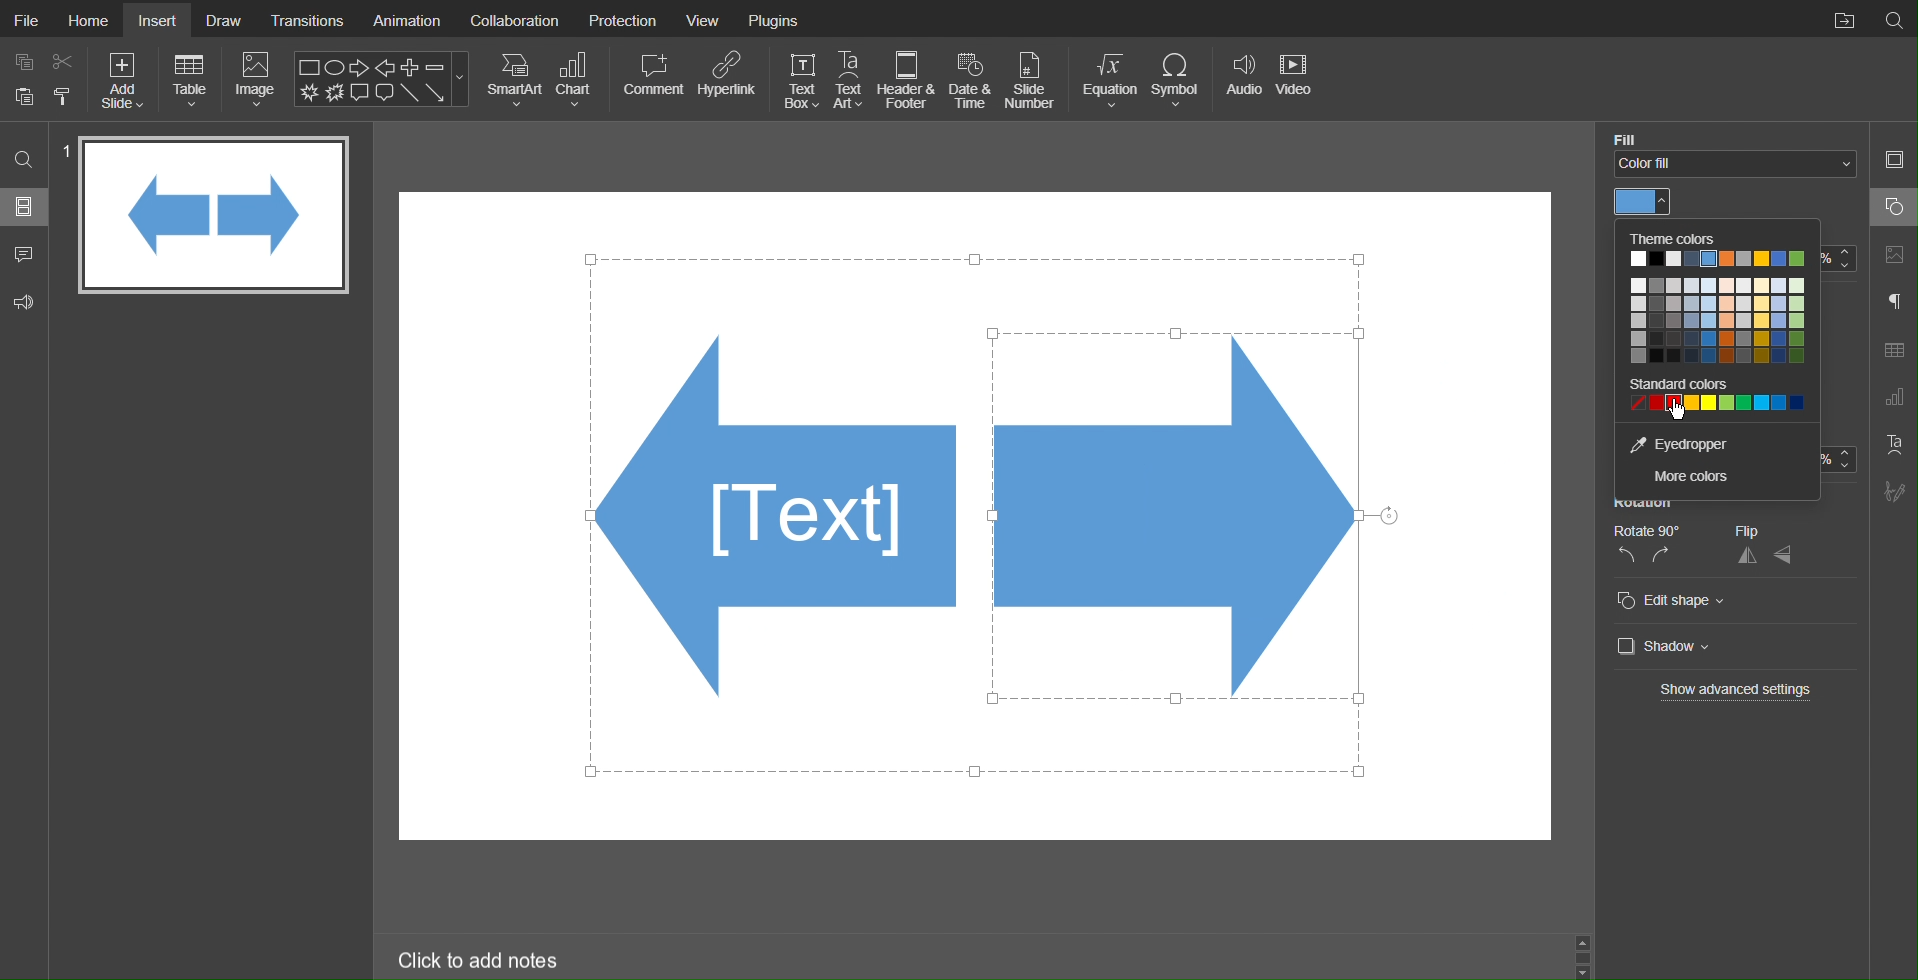  I want to click on Edit Shape, so click(1683, 601).